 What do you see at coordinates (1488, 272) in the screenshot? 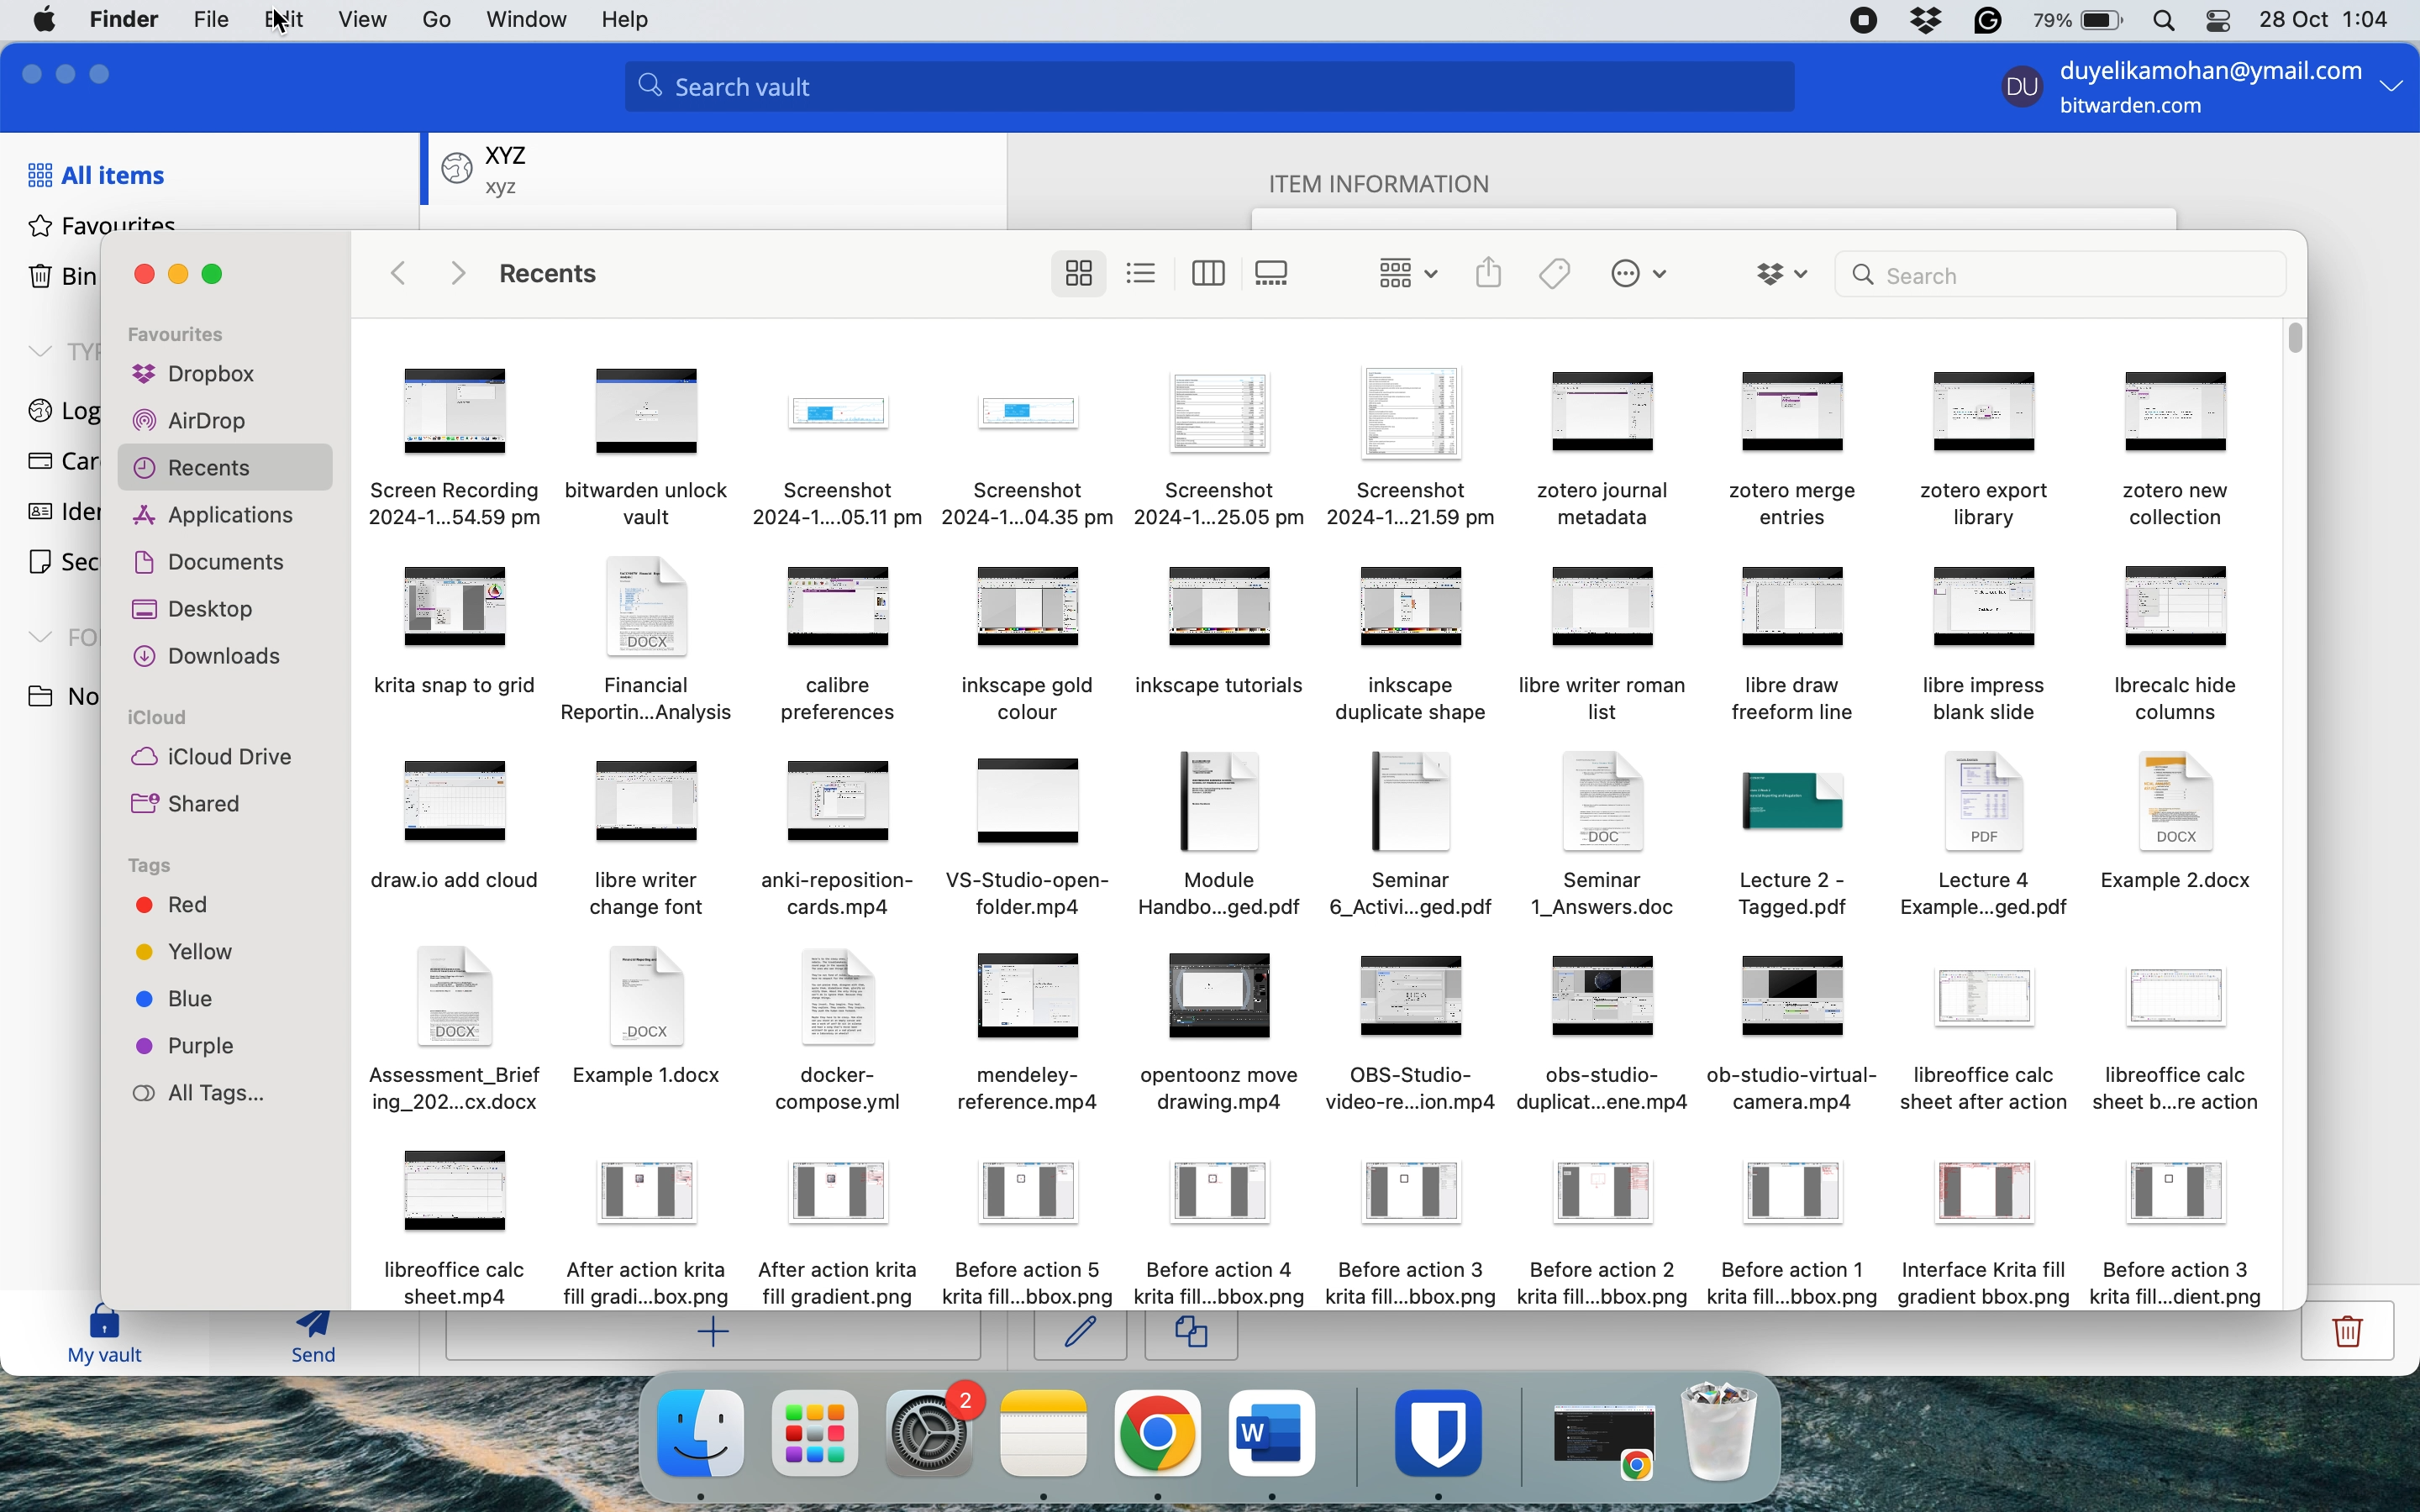
I see `share selected items` at bounding box center [1488, 272].